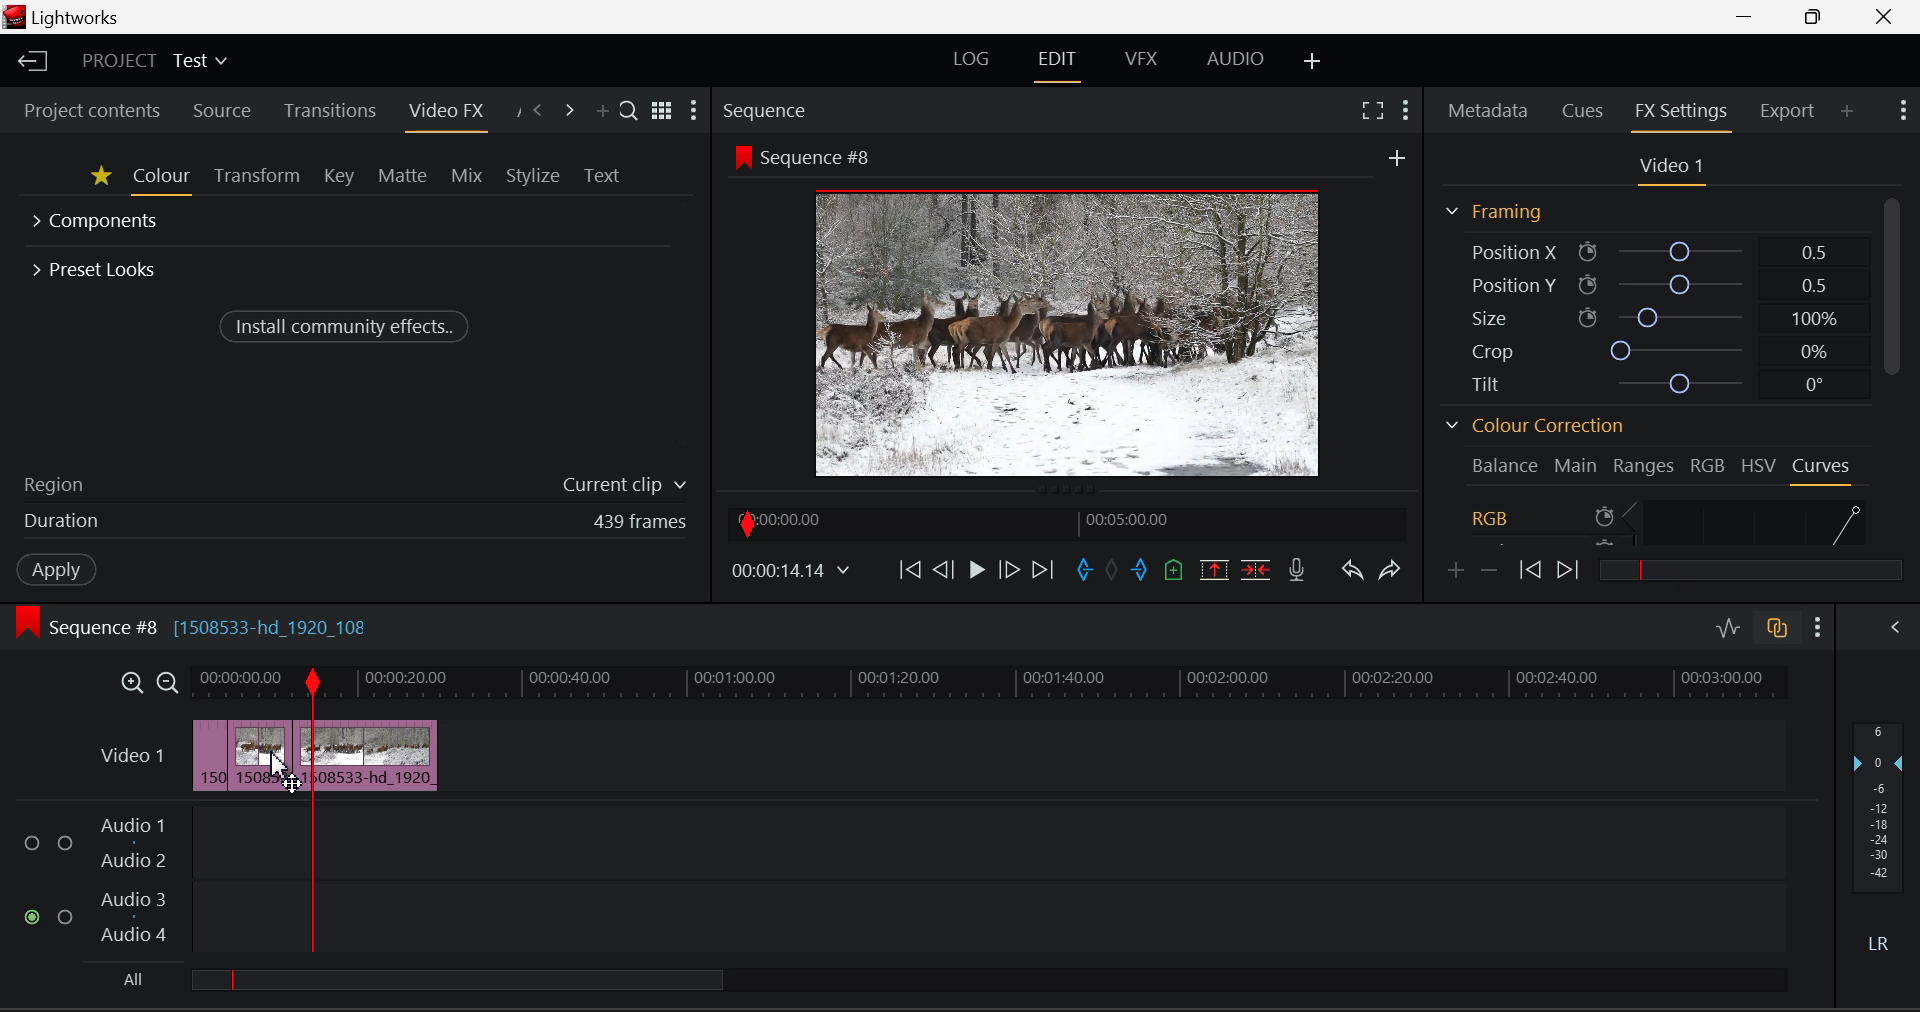 The width and height of the screenshot is (1920, 1012). Describe the element at coordinates (1727, 629) in the screenshot. I see `Toggle Audio Levels Editing` at that location.